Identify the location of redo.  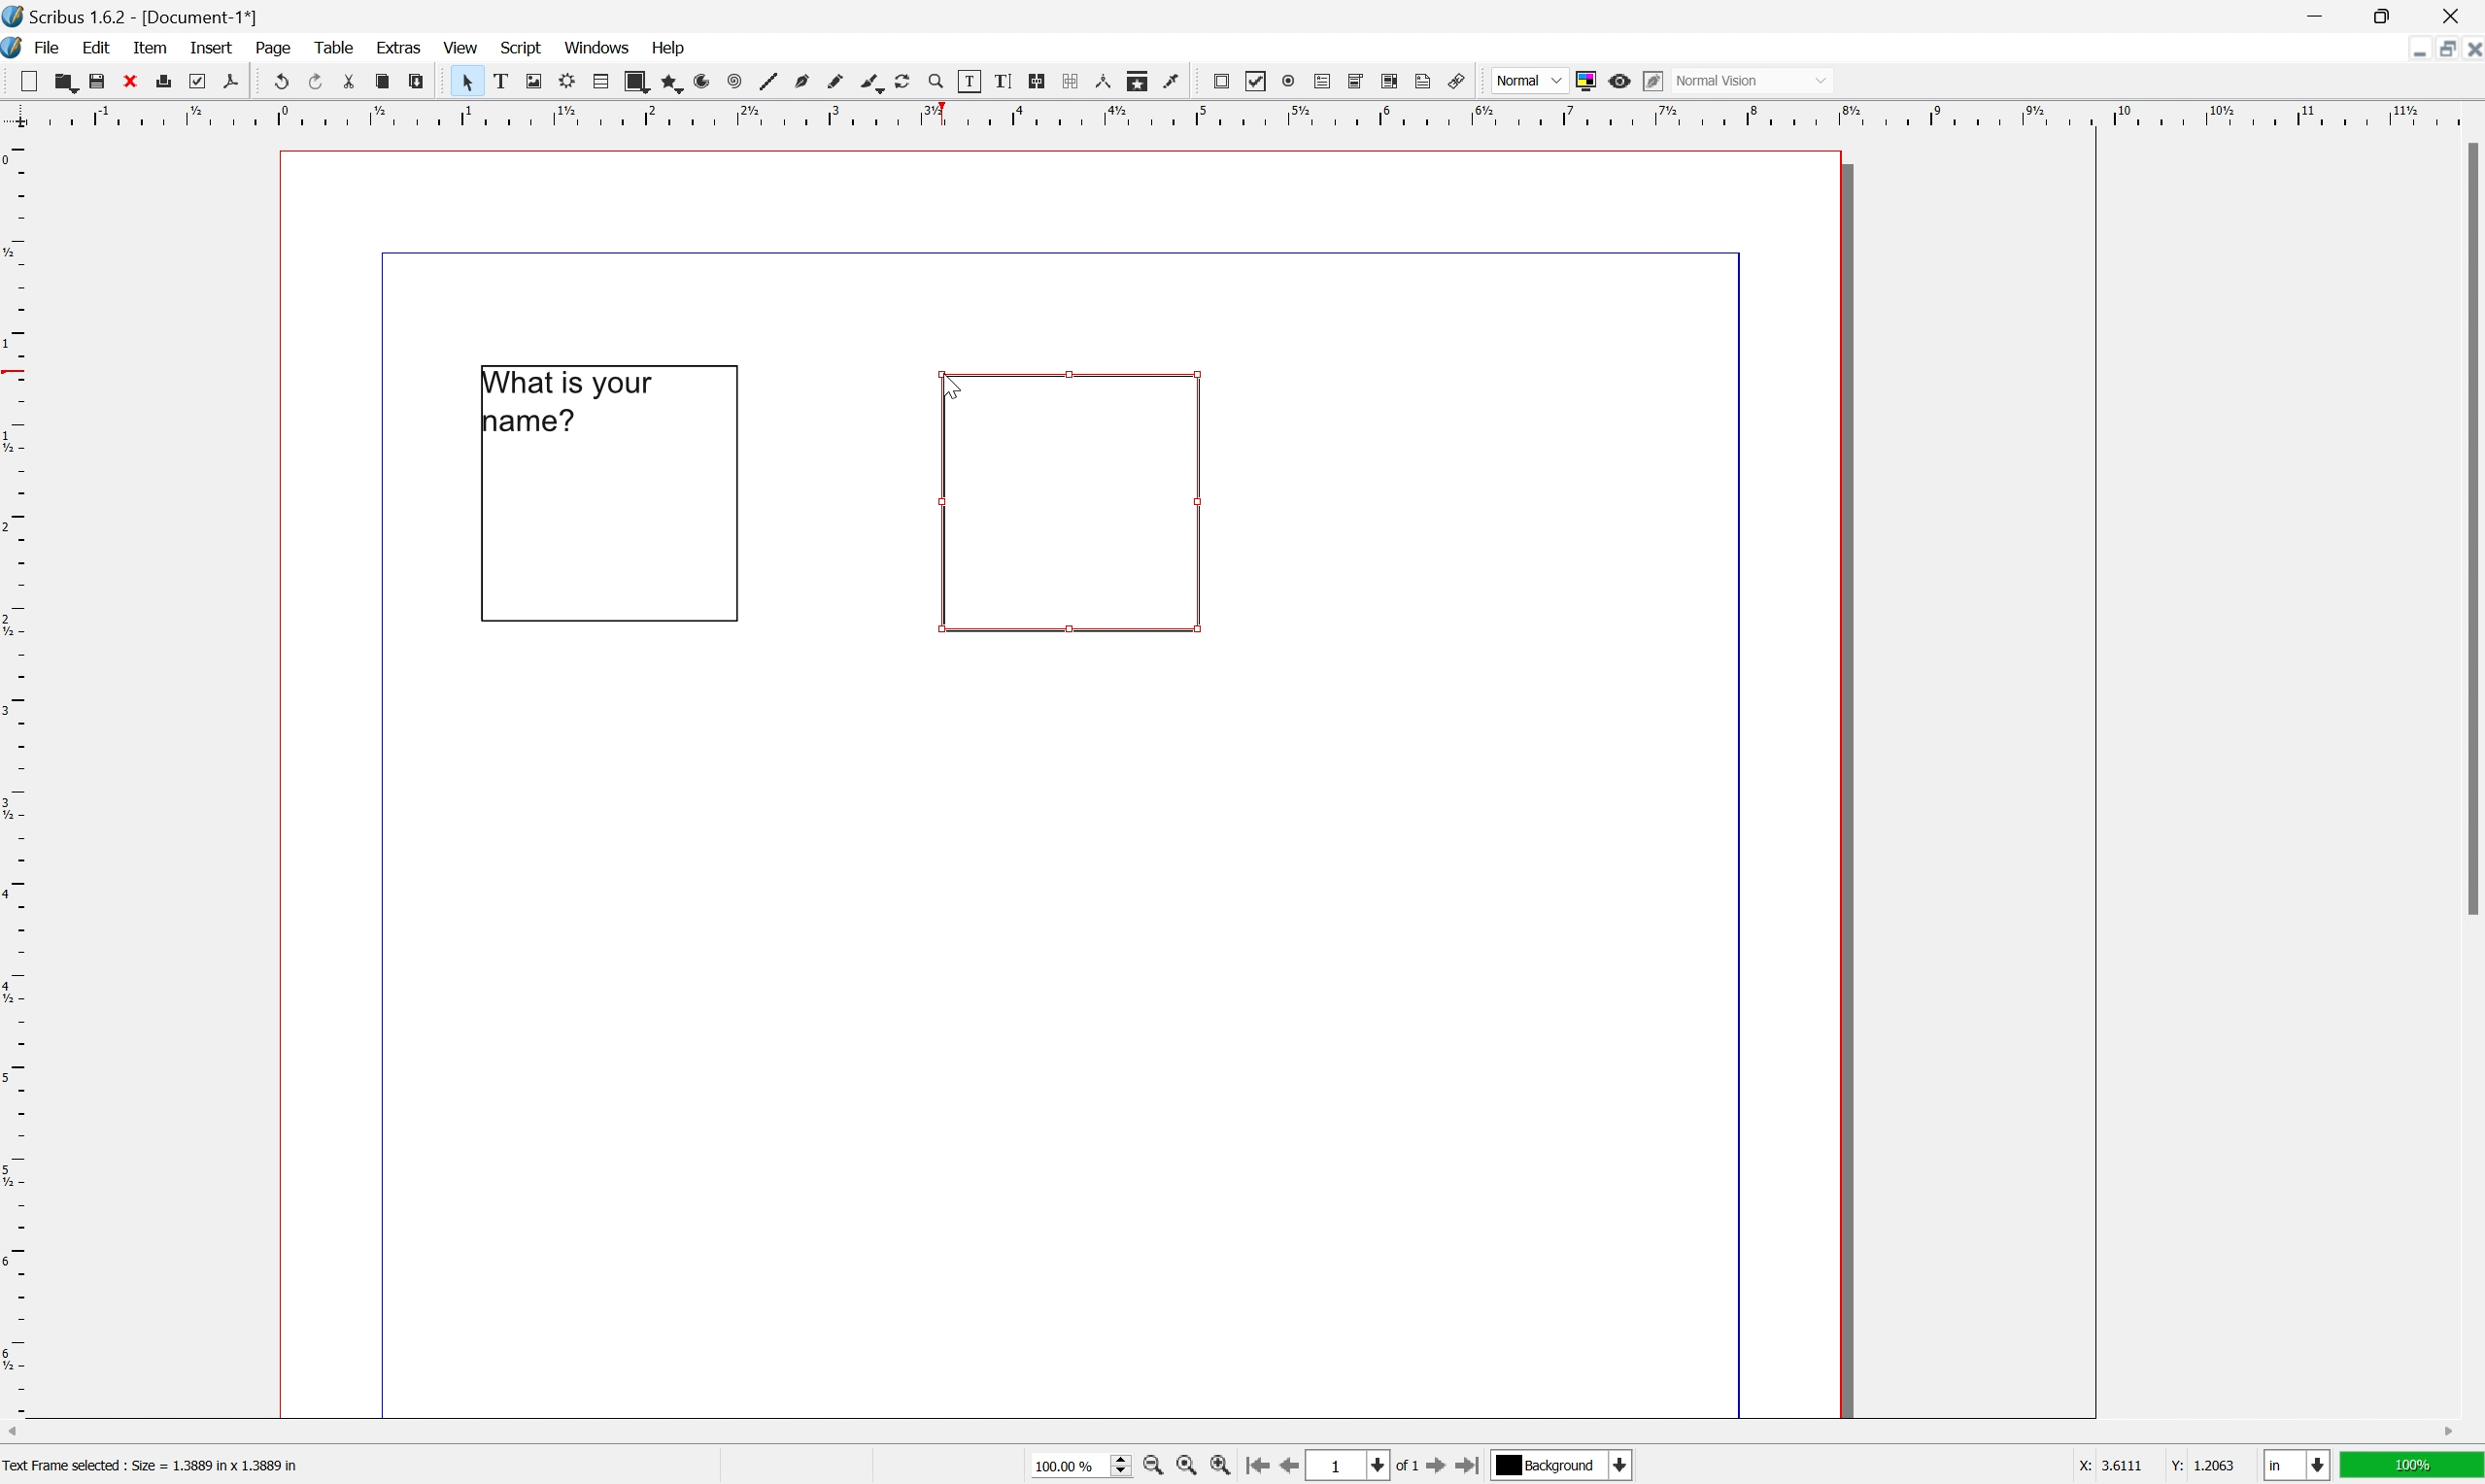
(316, 79).